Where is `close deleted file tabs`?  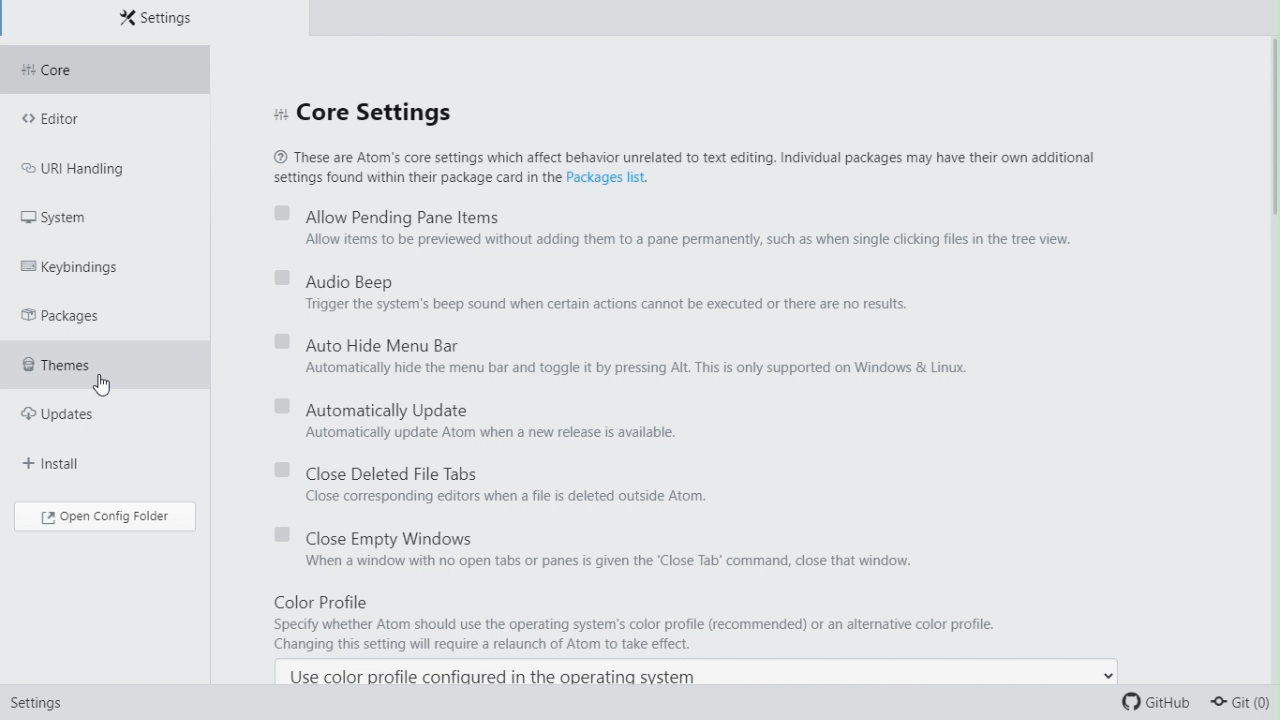
close deleted file tabs is located at coordinates (510, 472).